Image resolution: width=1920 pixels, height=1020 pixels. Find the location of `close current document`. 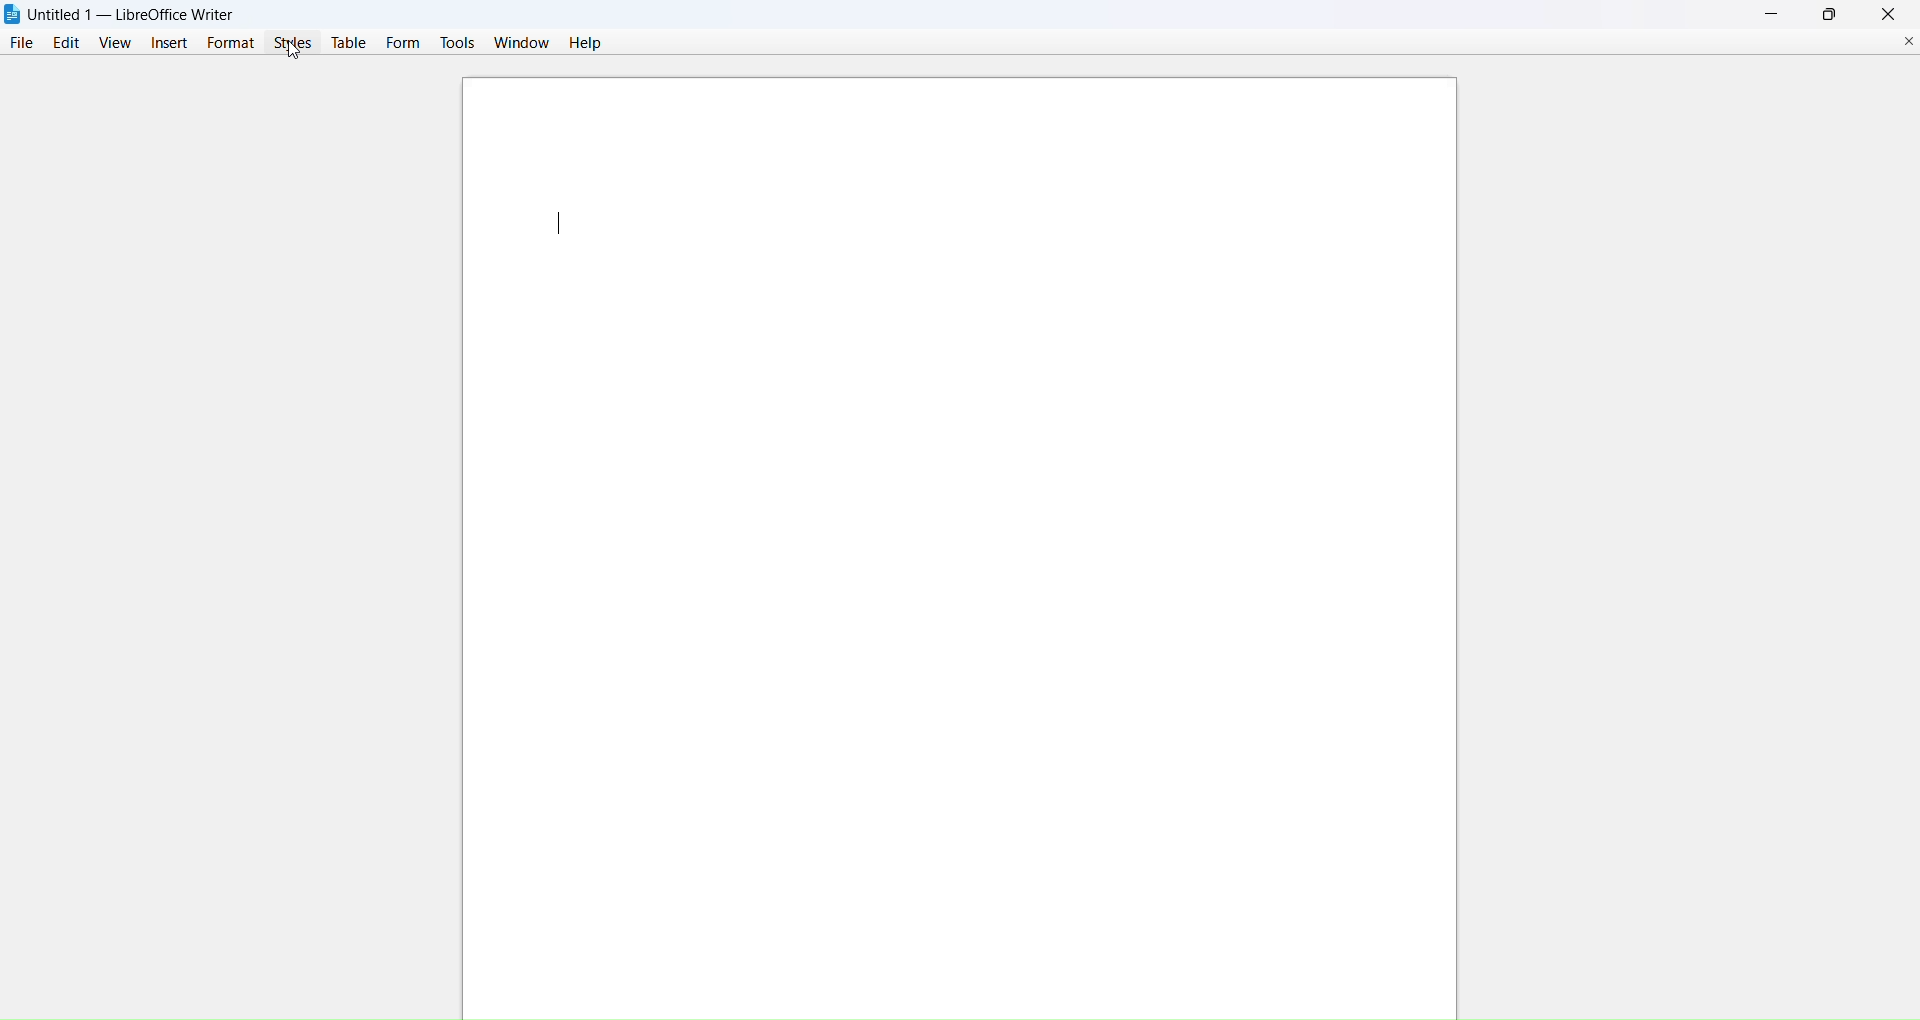

close current document is located at coordinates (1909, 44).